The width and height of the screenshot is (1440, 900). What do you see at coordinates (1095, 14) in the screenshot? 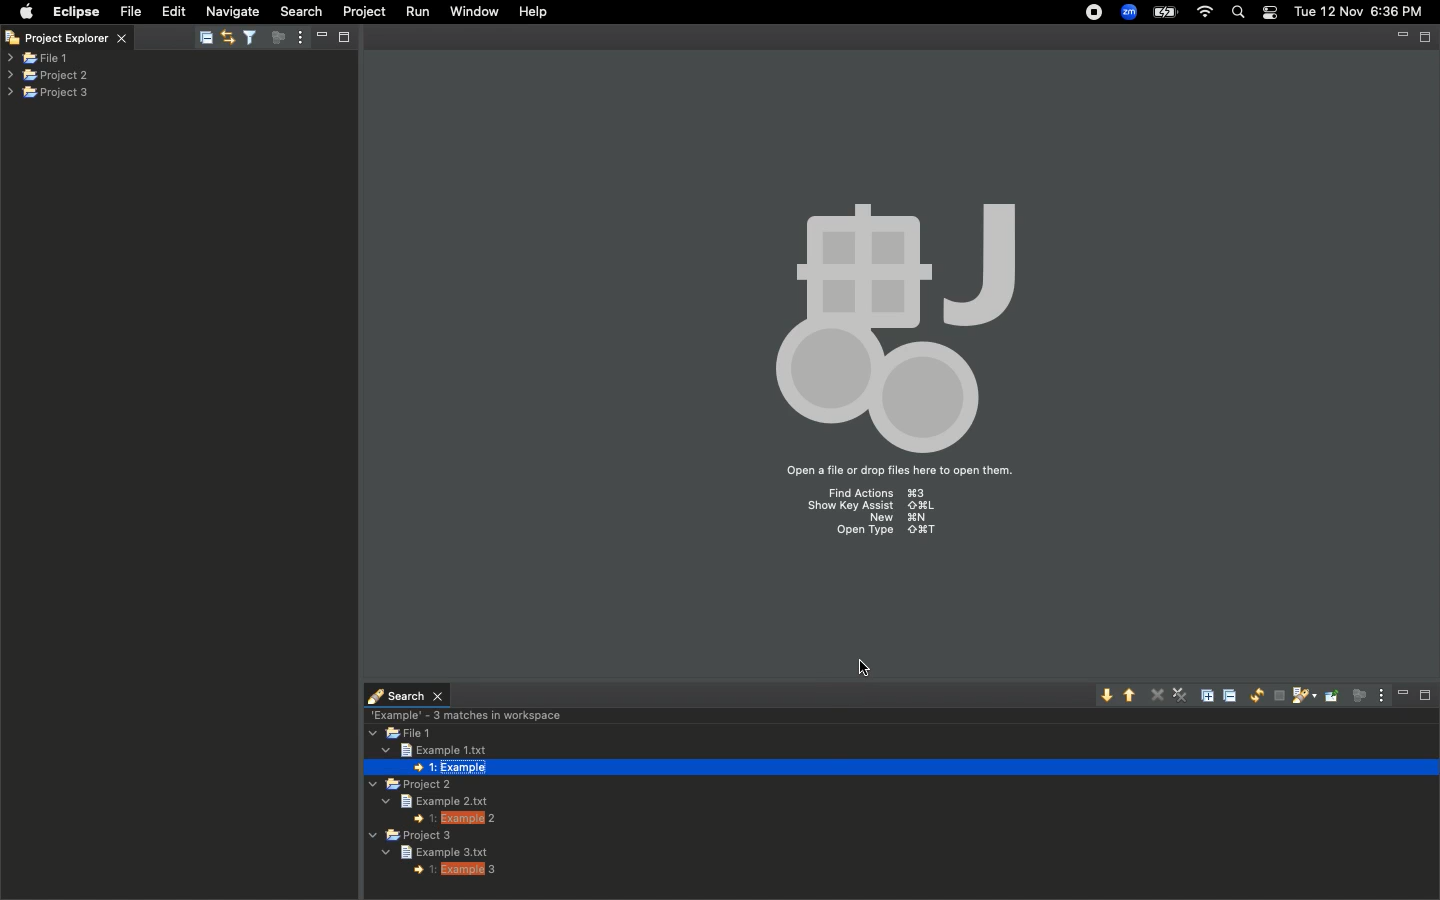
I see `Recording` at bounding box center [1095, 14].